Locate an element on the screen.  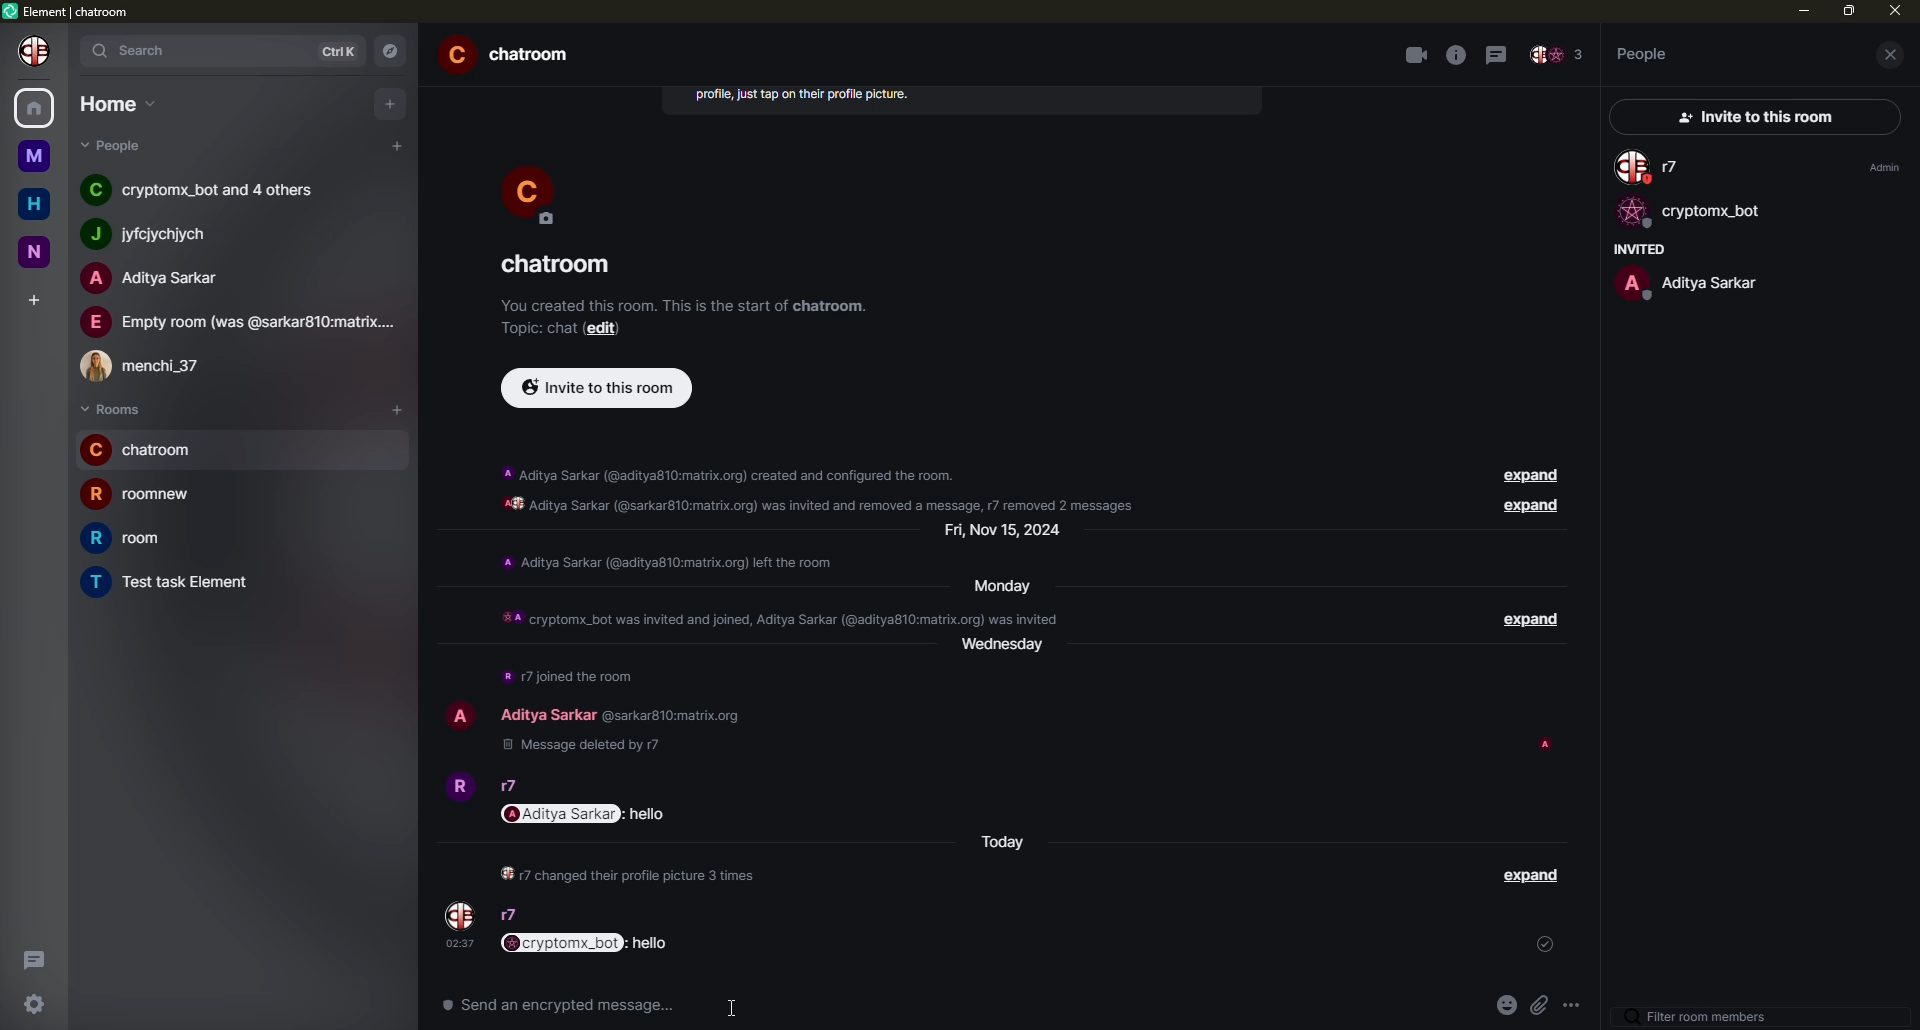
profile is located at coordinates (460, 716).